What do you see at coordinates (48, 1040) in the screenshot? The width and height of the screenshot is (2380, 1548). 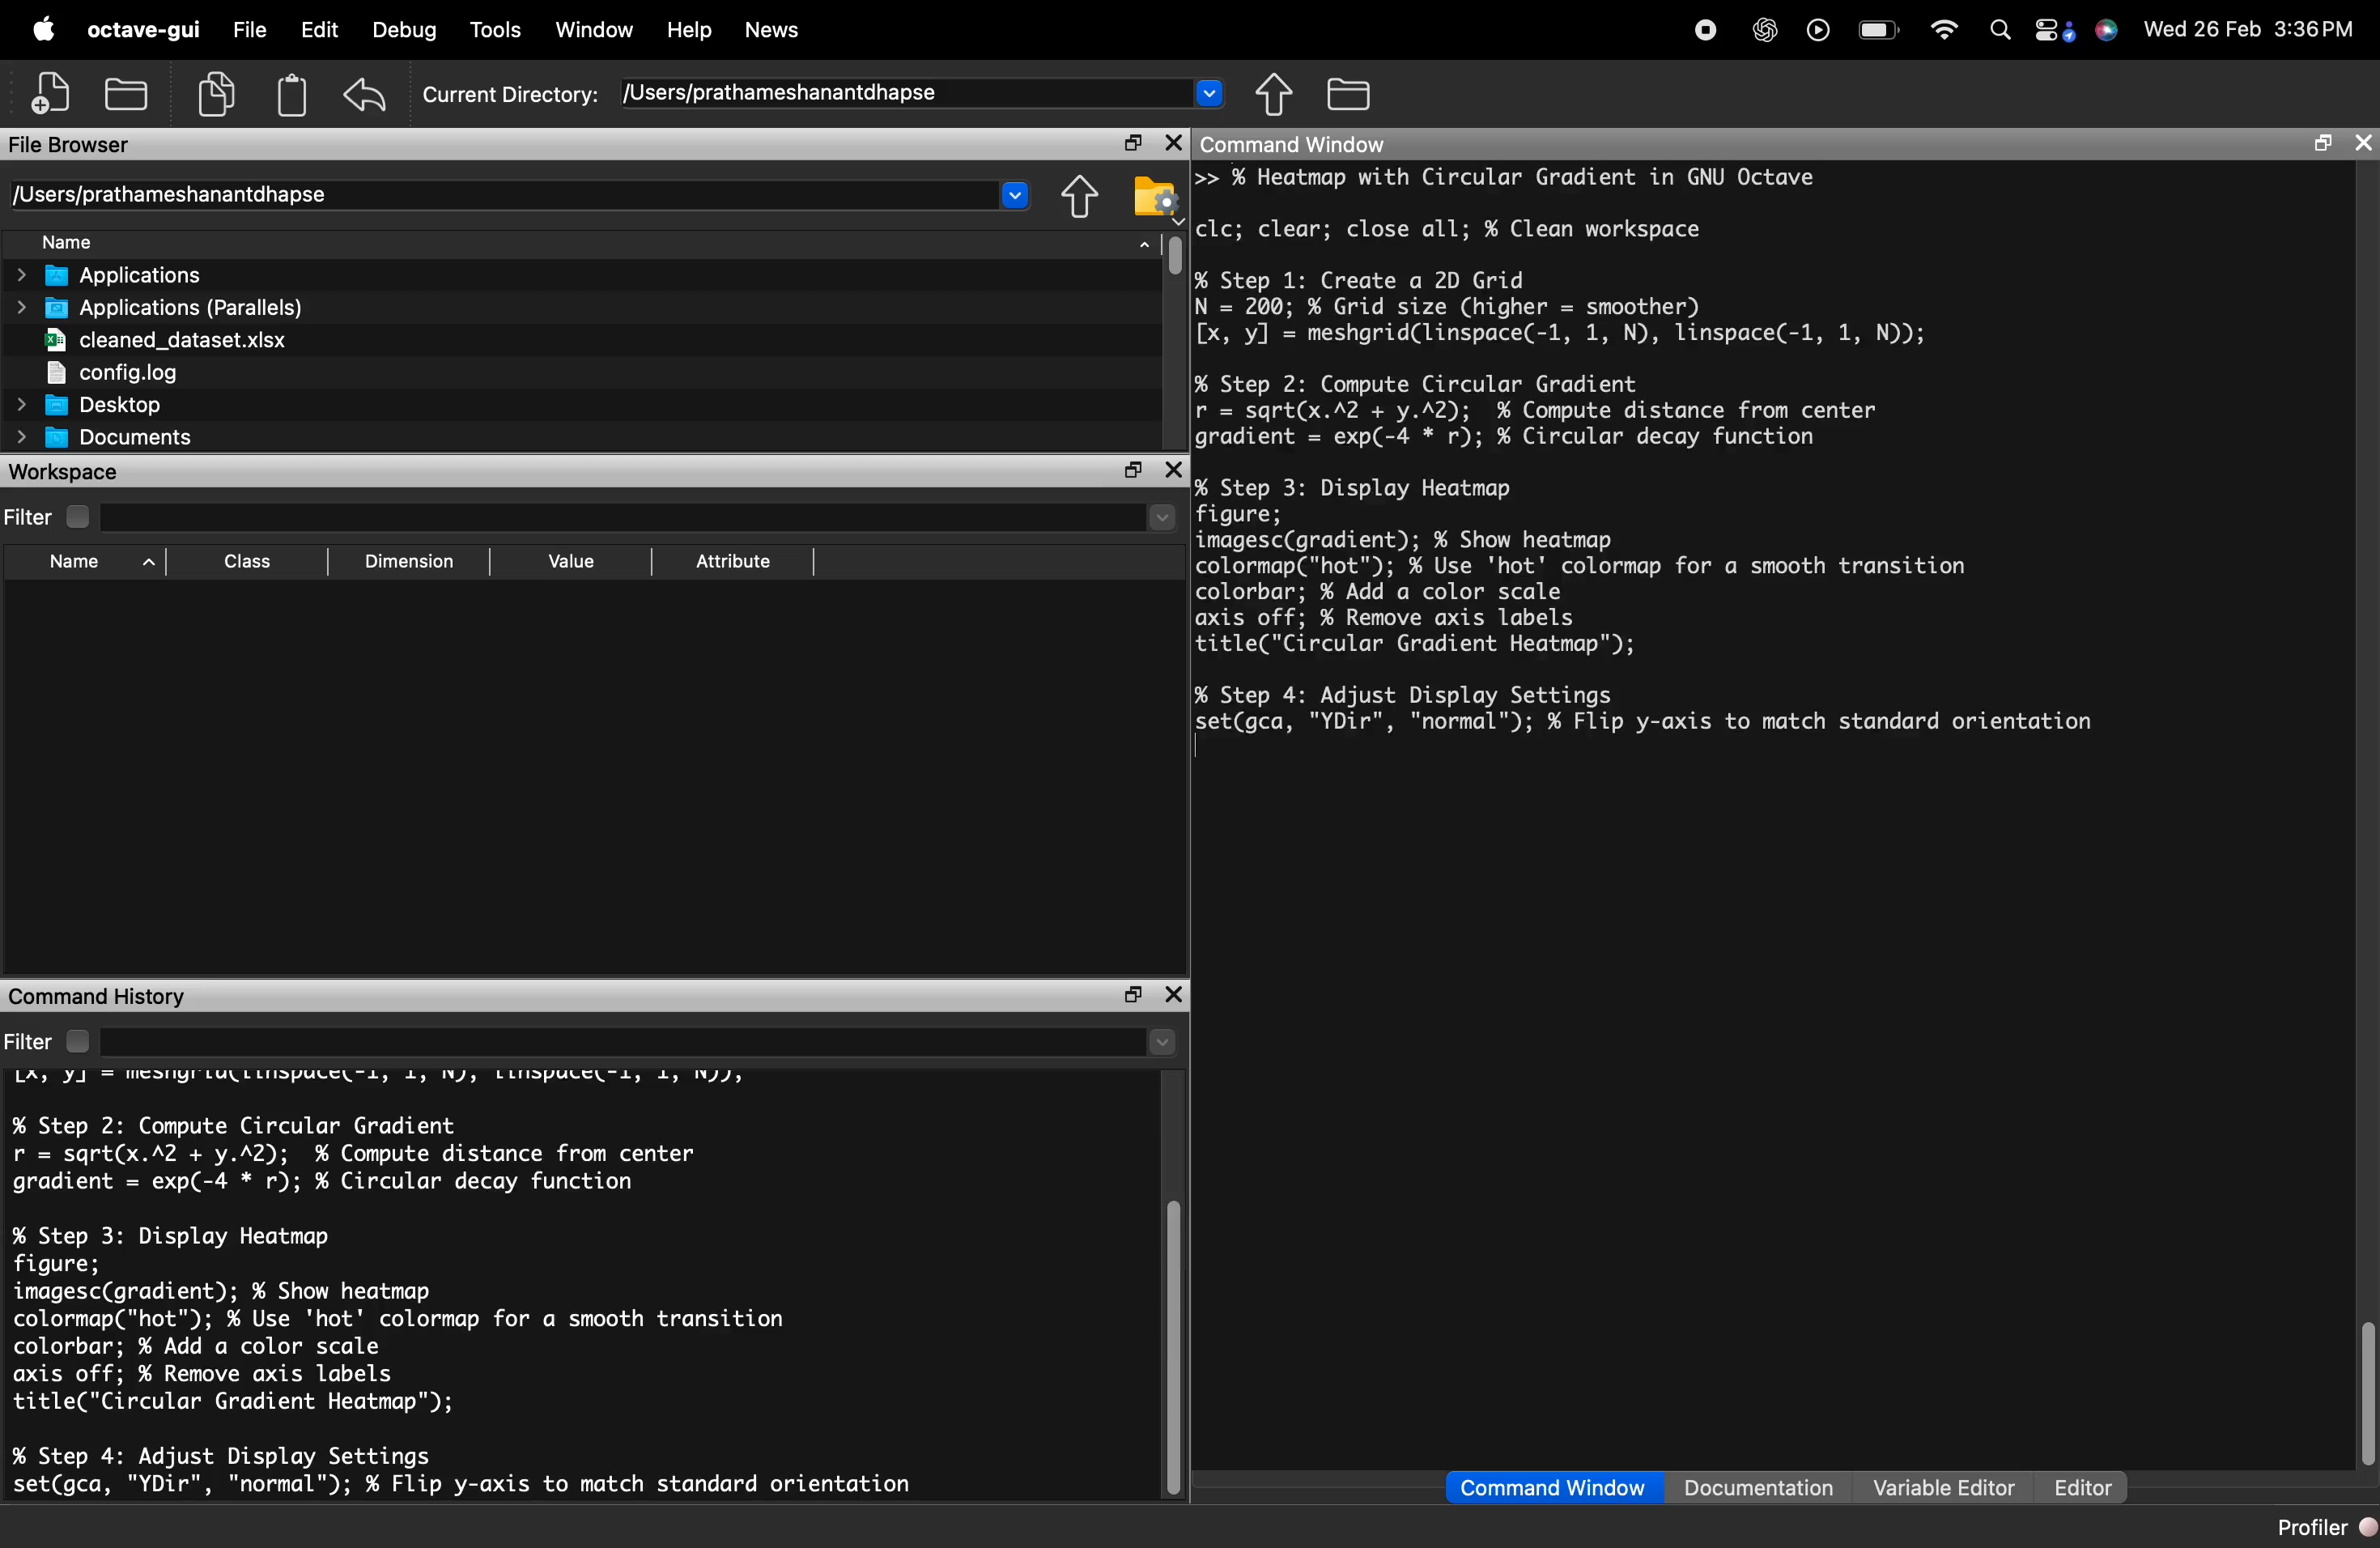 I see `Filter` at bounding box center [48, 1040].